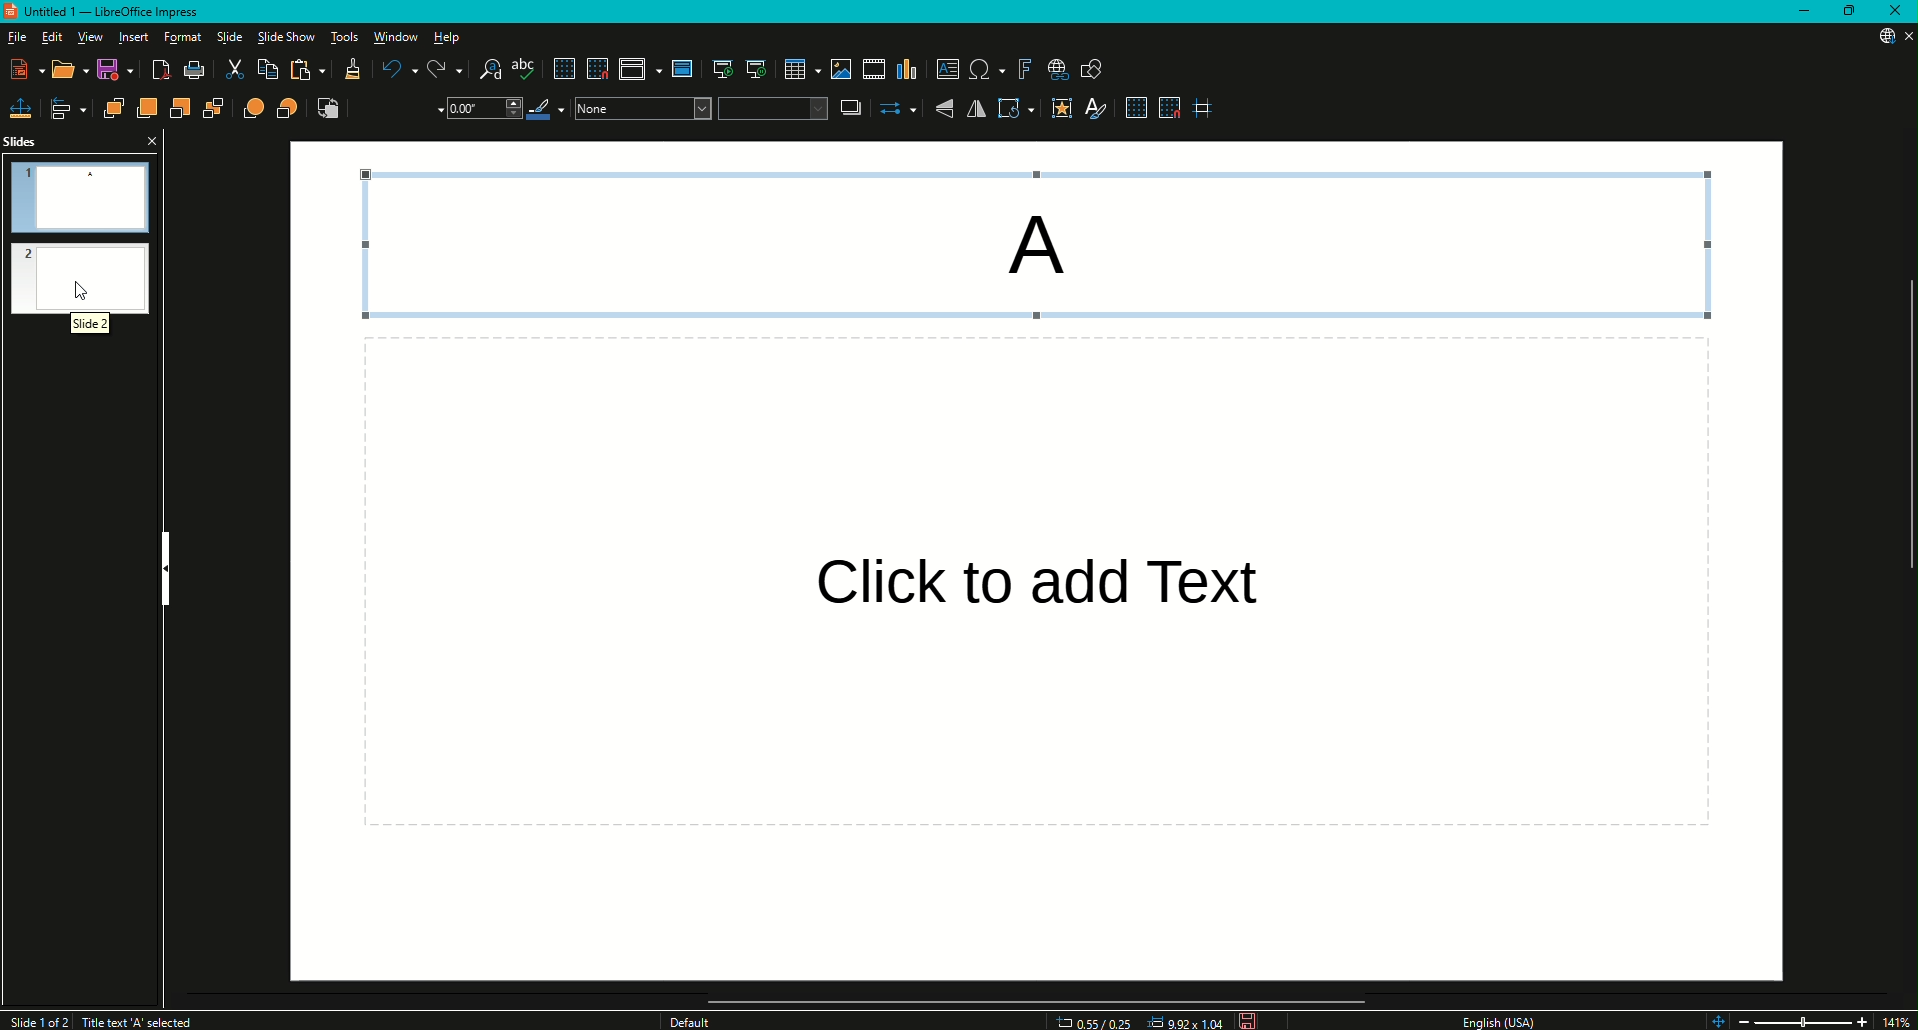 The width and height of the screenshot is (1918, 1030). Describe the element at coordinates (594, 66) in the screenshot. I see `Snap to Grid` at that location.